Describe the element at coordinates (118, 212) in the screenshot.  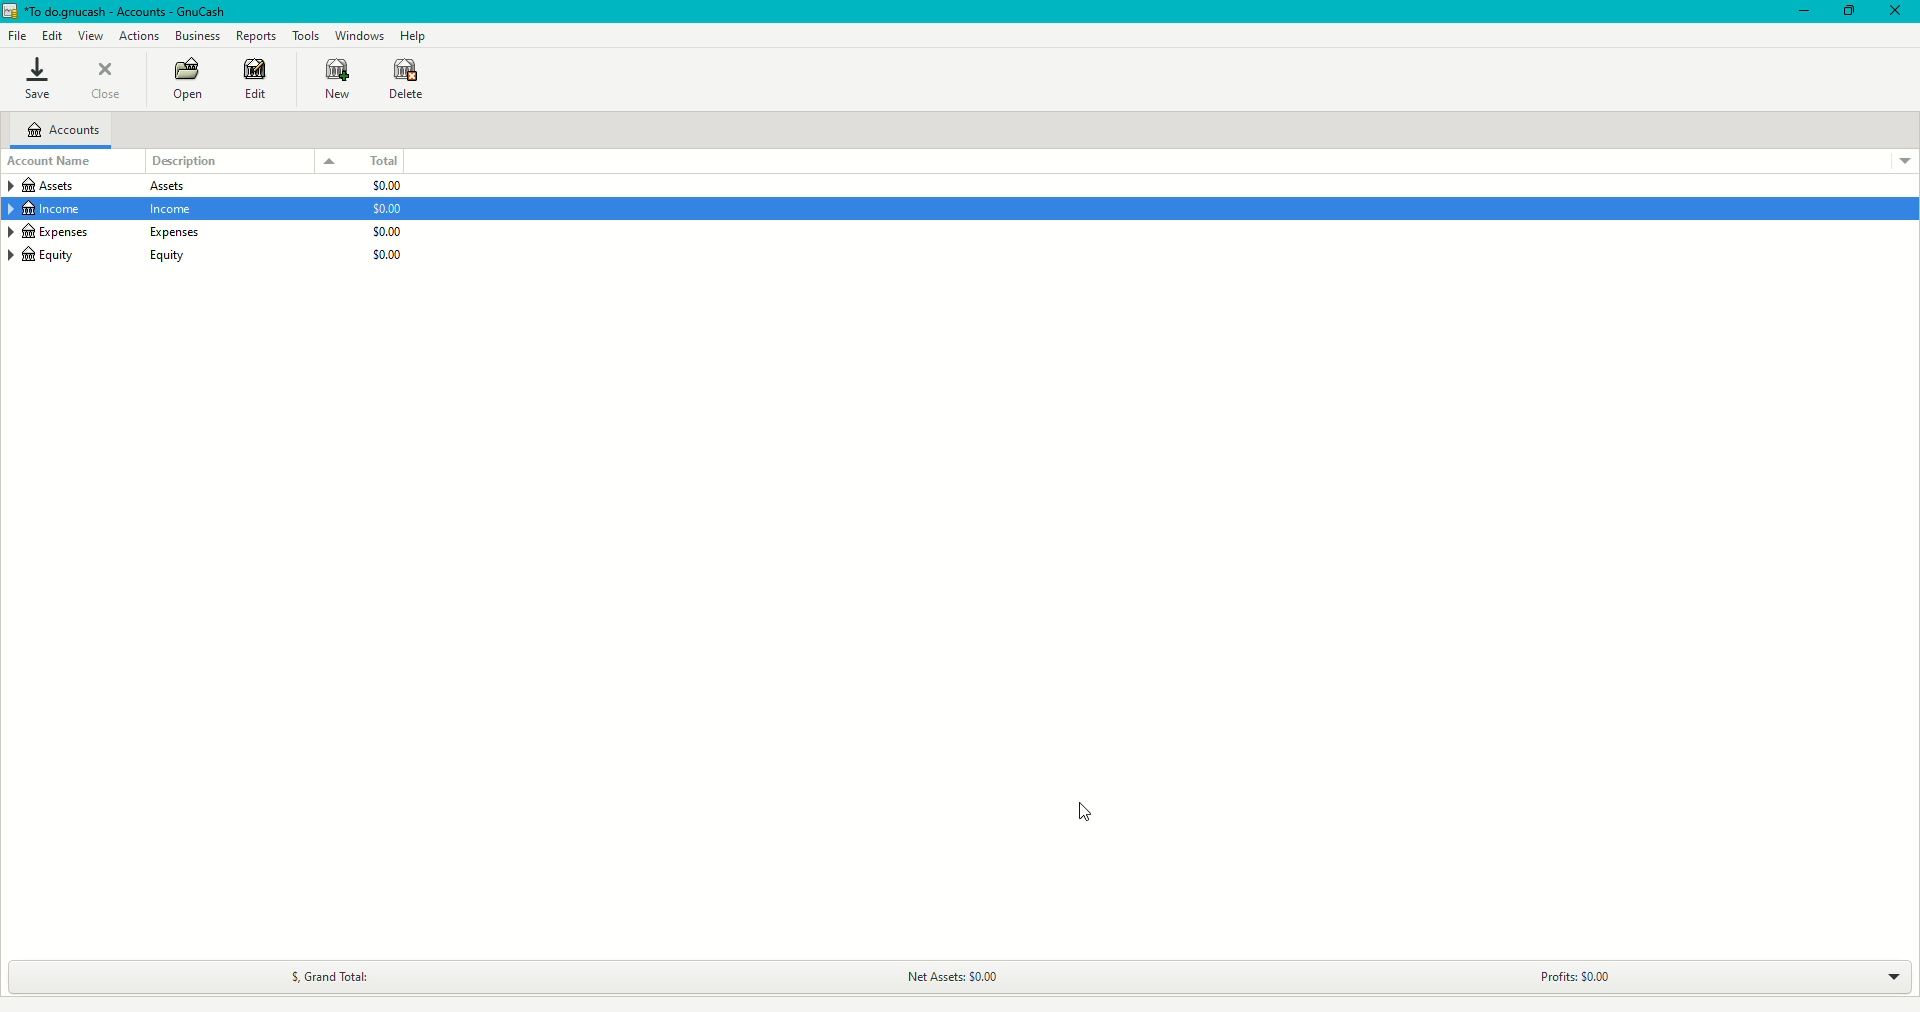
I see `Income` at that location.